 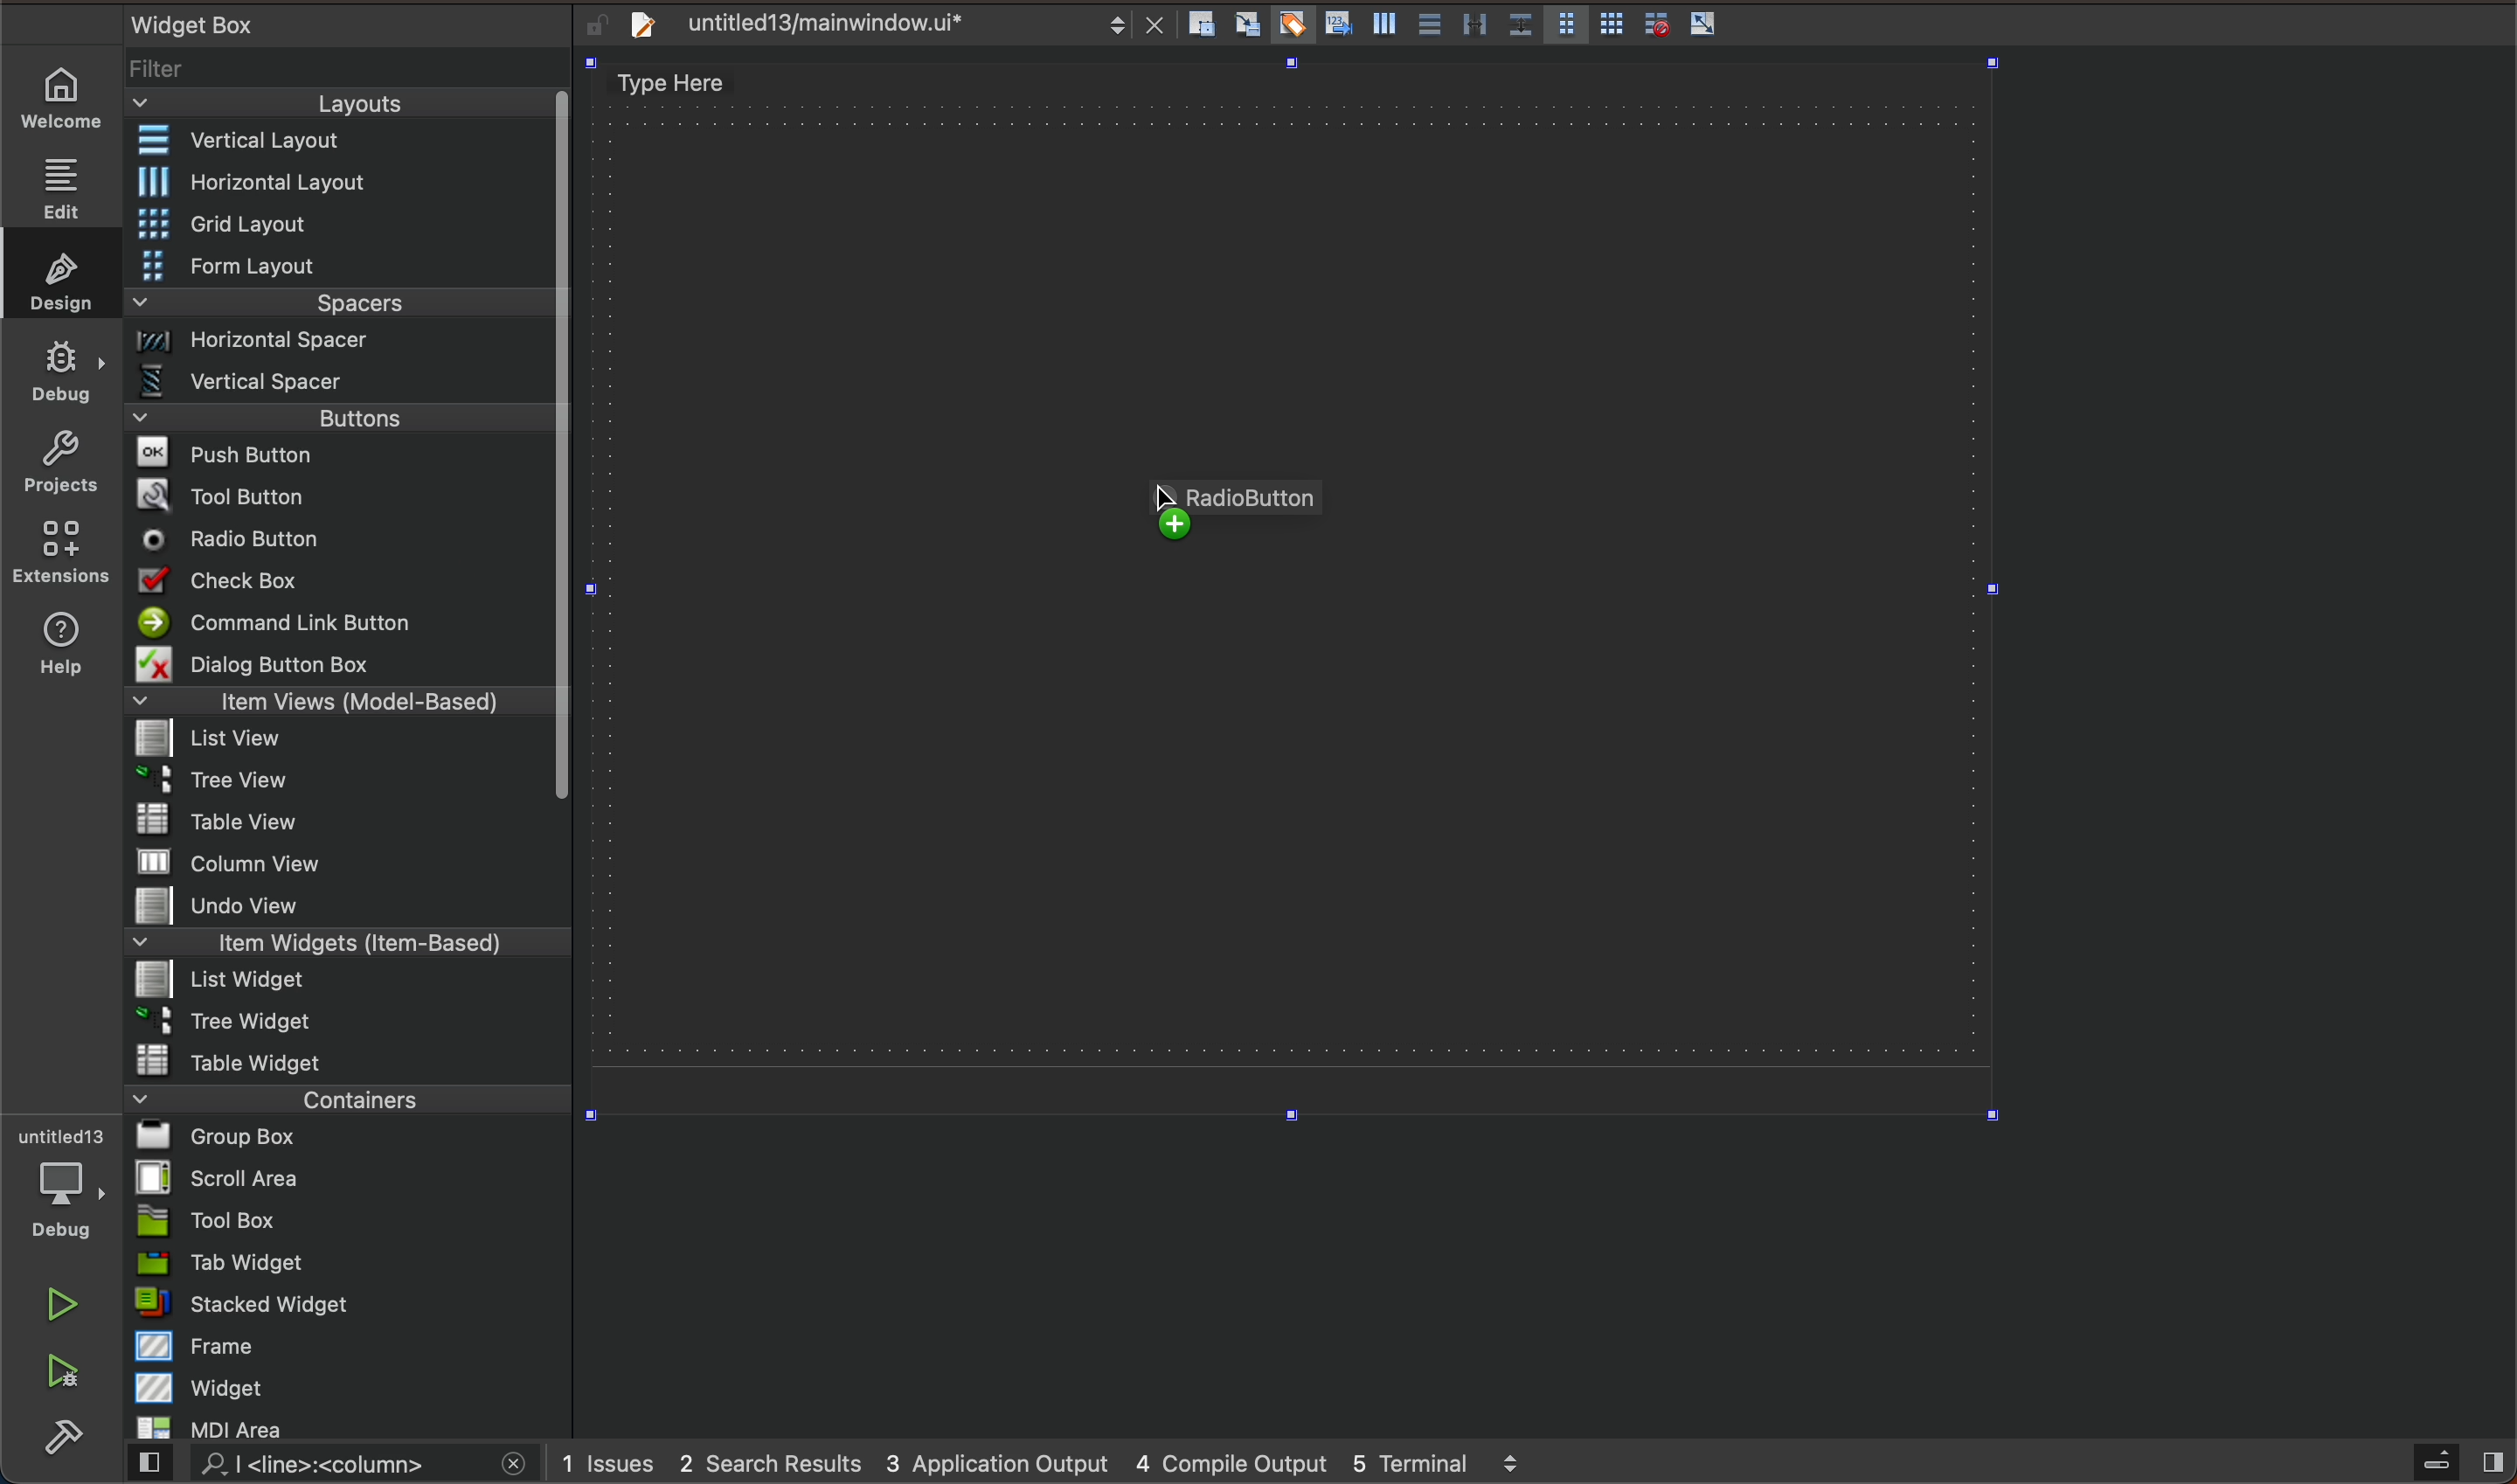 What do you see at coordinates (350, 1023) in the screenshot?
I see `tree widget` at bounding box center [350, 1023].